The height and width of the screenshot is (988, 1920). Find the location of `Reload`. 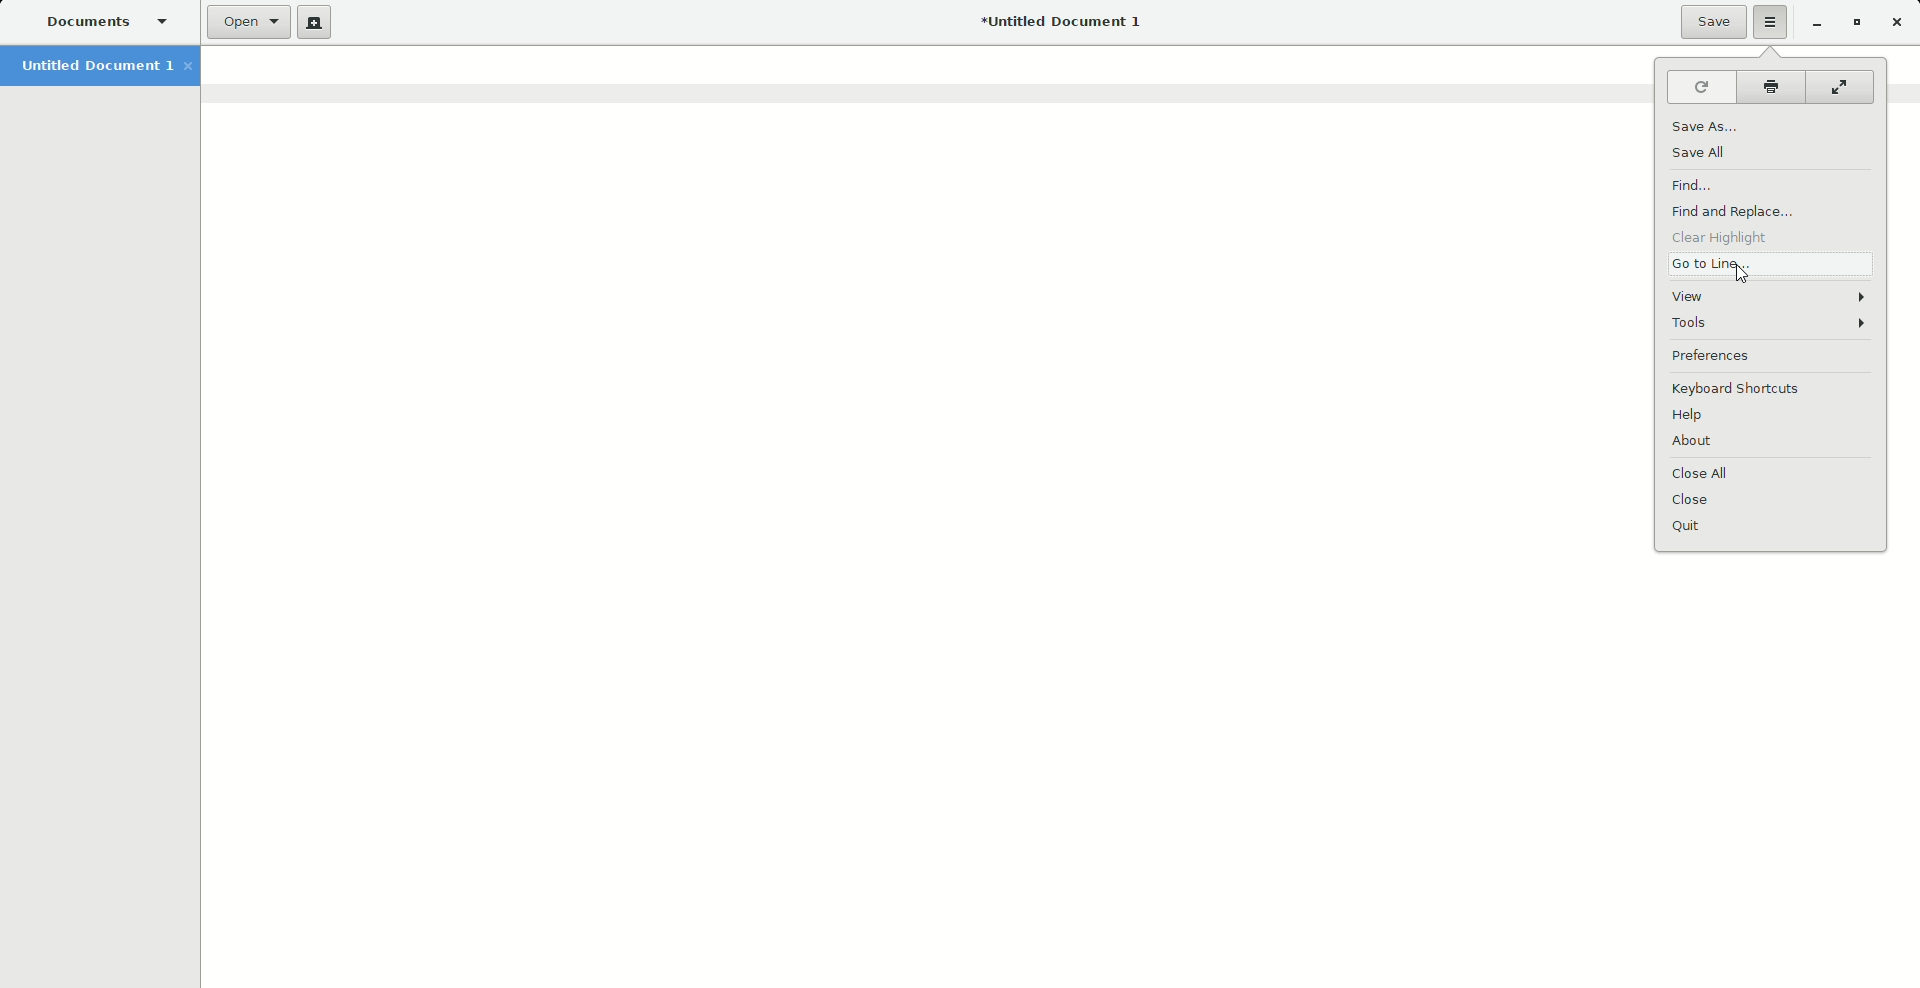

Reload is located at coordinates (1695, 88).